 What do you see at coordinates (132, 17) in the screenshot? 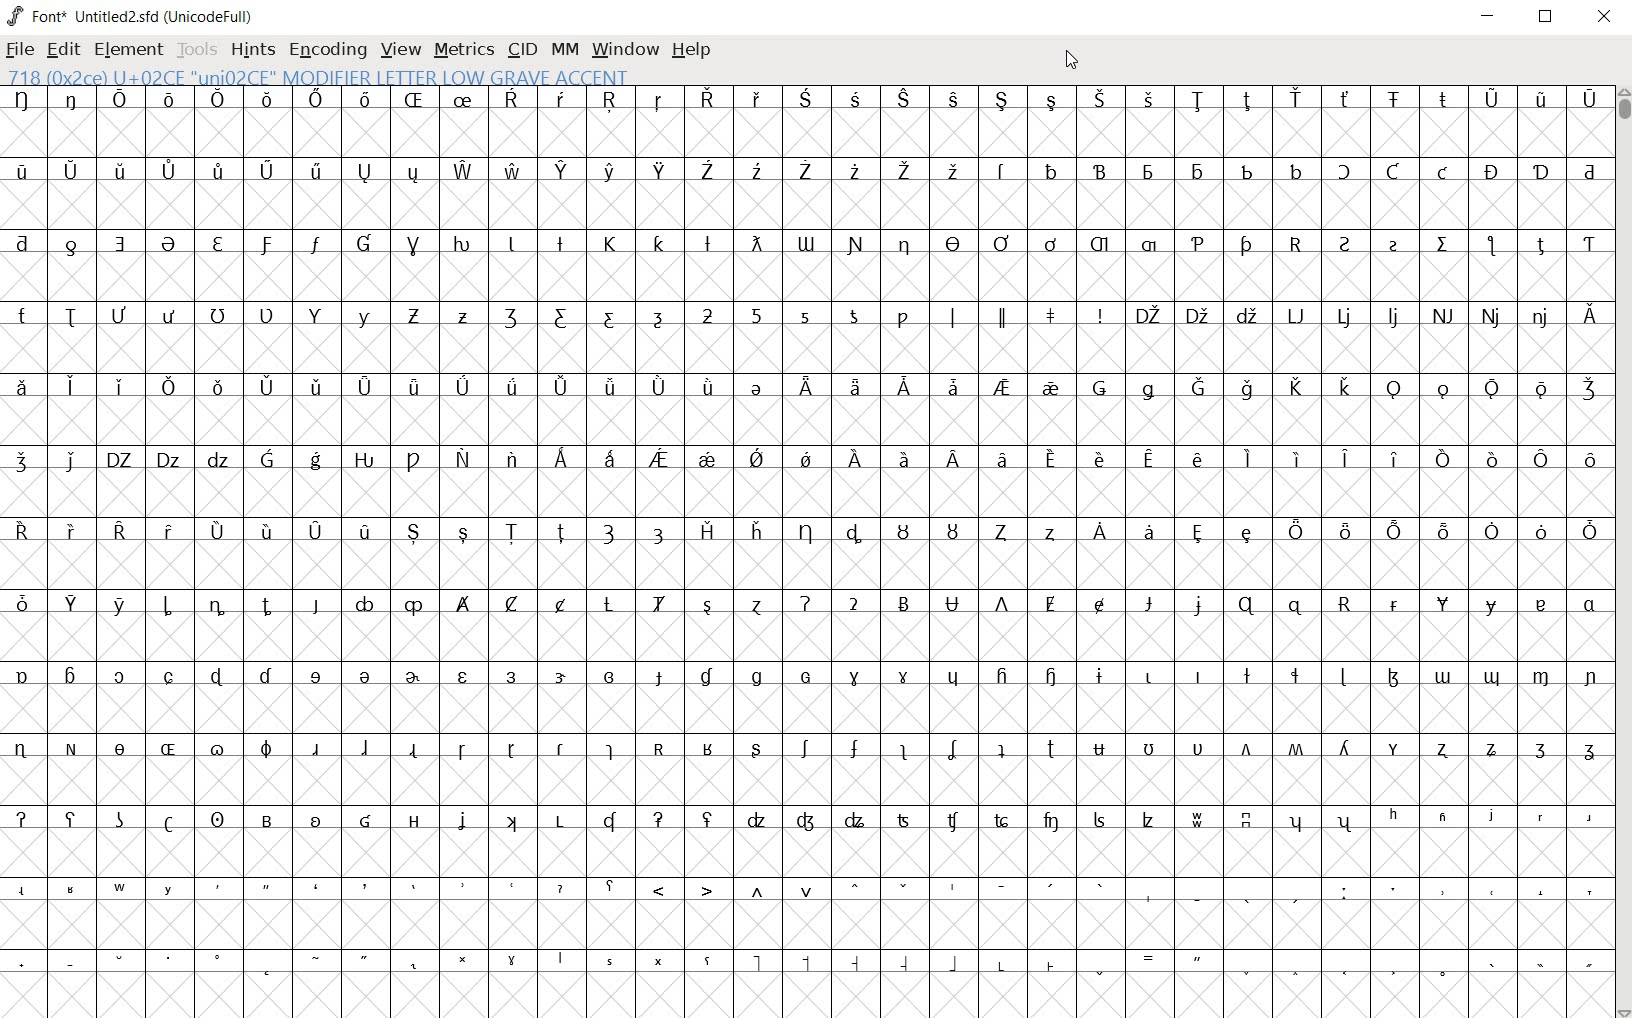
I see `Font* Untitled2.sfd (UnicodeFull)` at bounding box center [132, 17].